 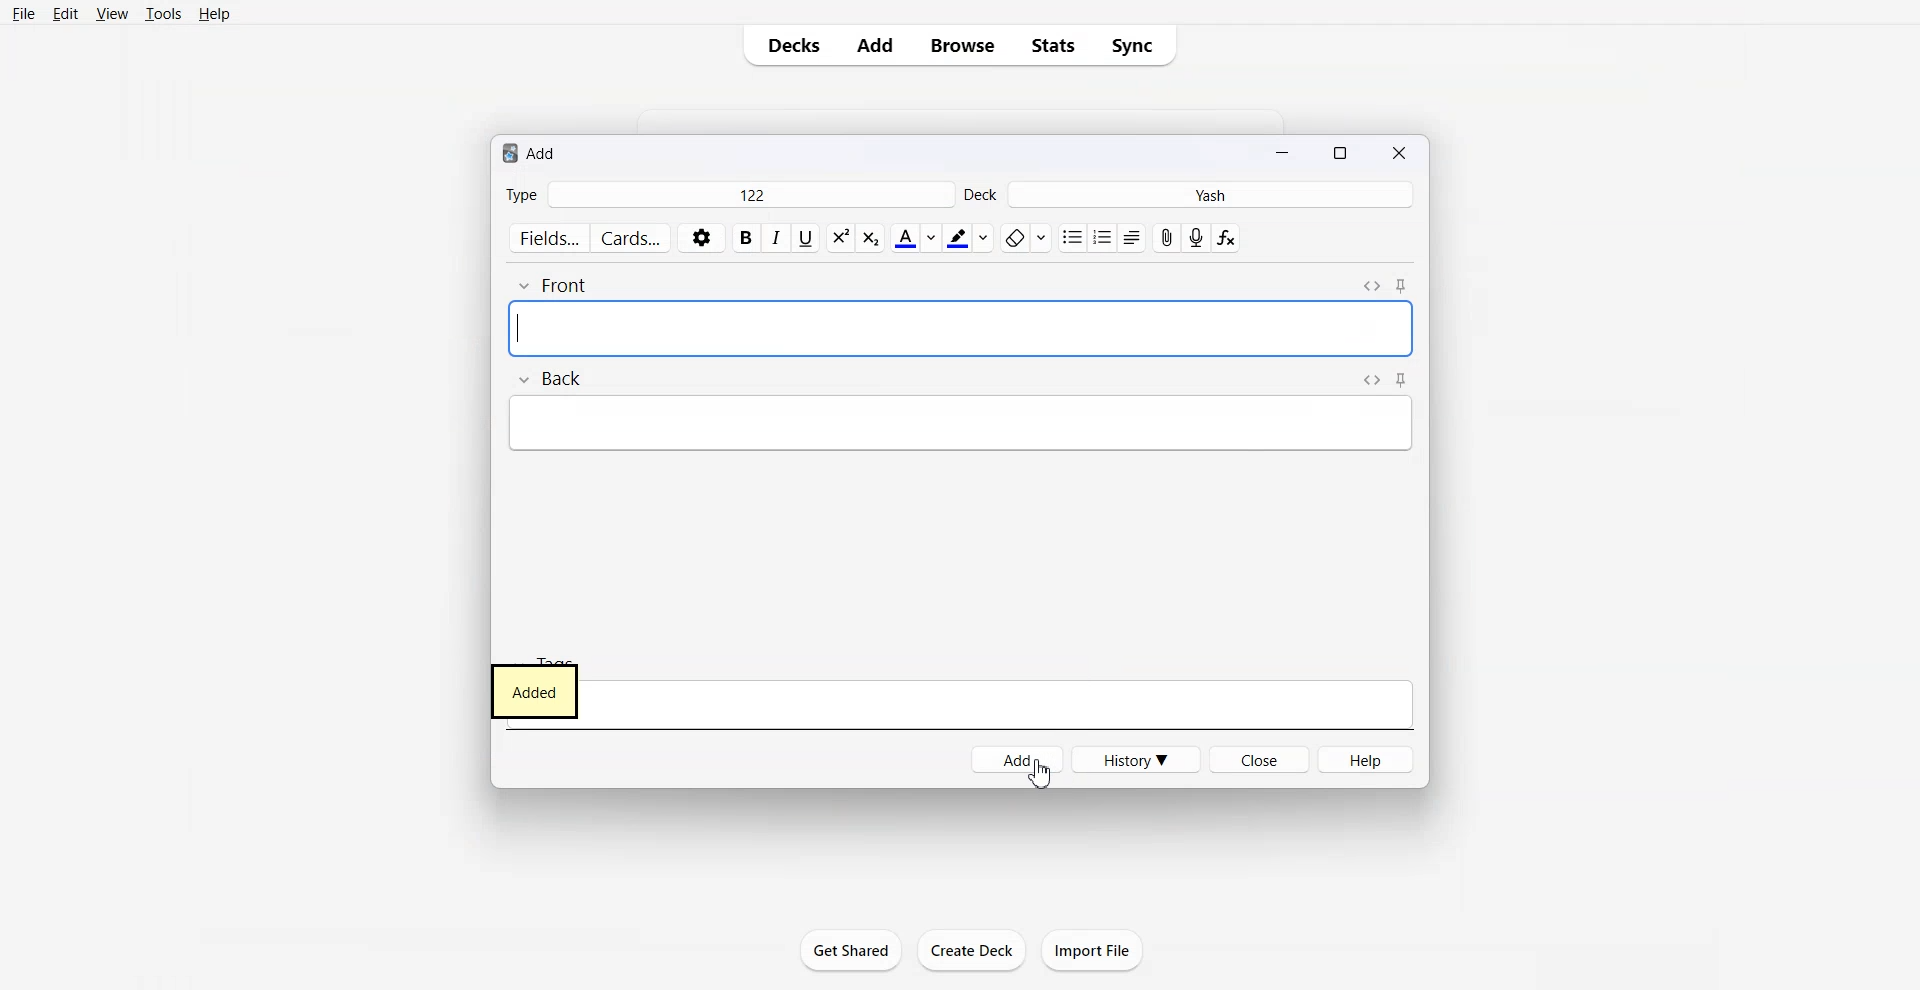 I want to click on Decks, so click(x=790, y=45).